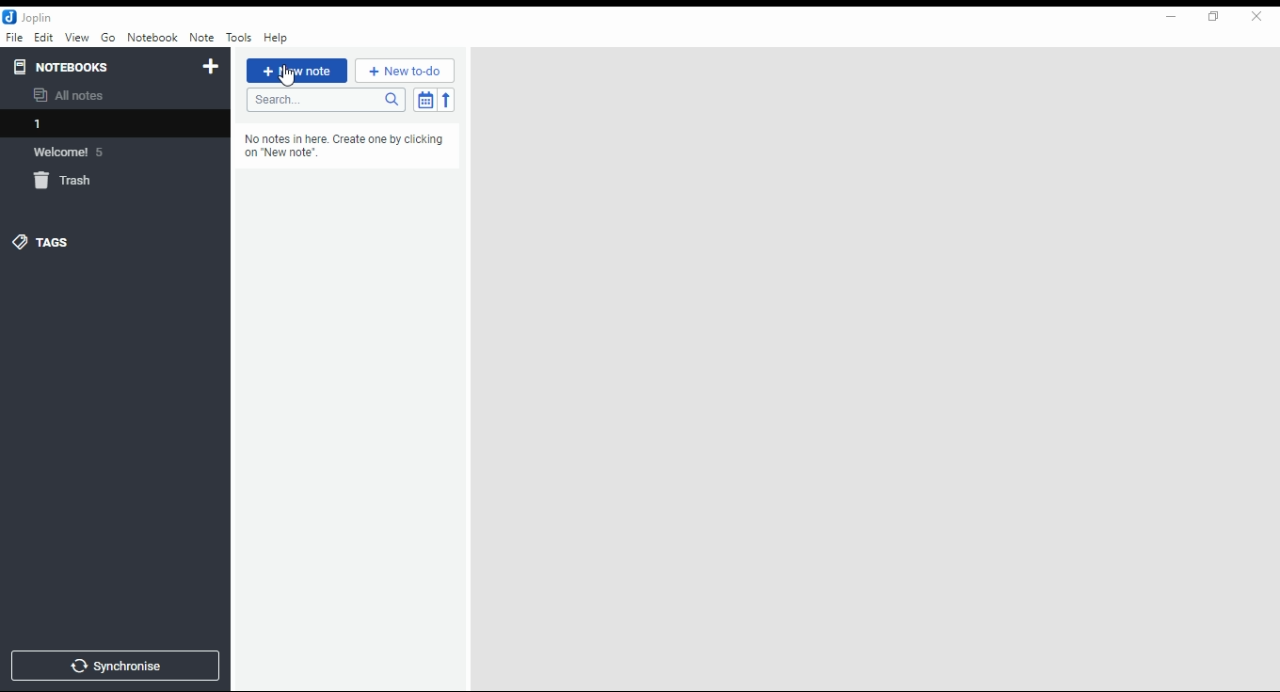 This screenshot has height=692, width=1280. Describe the element at coordinates (76, 152) in the screenshot. I see `welcome` at that location.